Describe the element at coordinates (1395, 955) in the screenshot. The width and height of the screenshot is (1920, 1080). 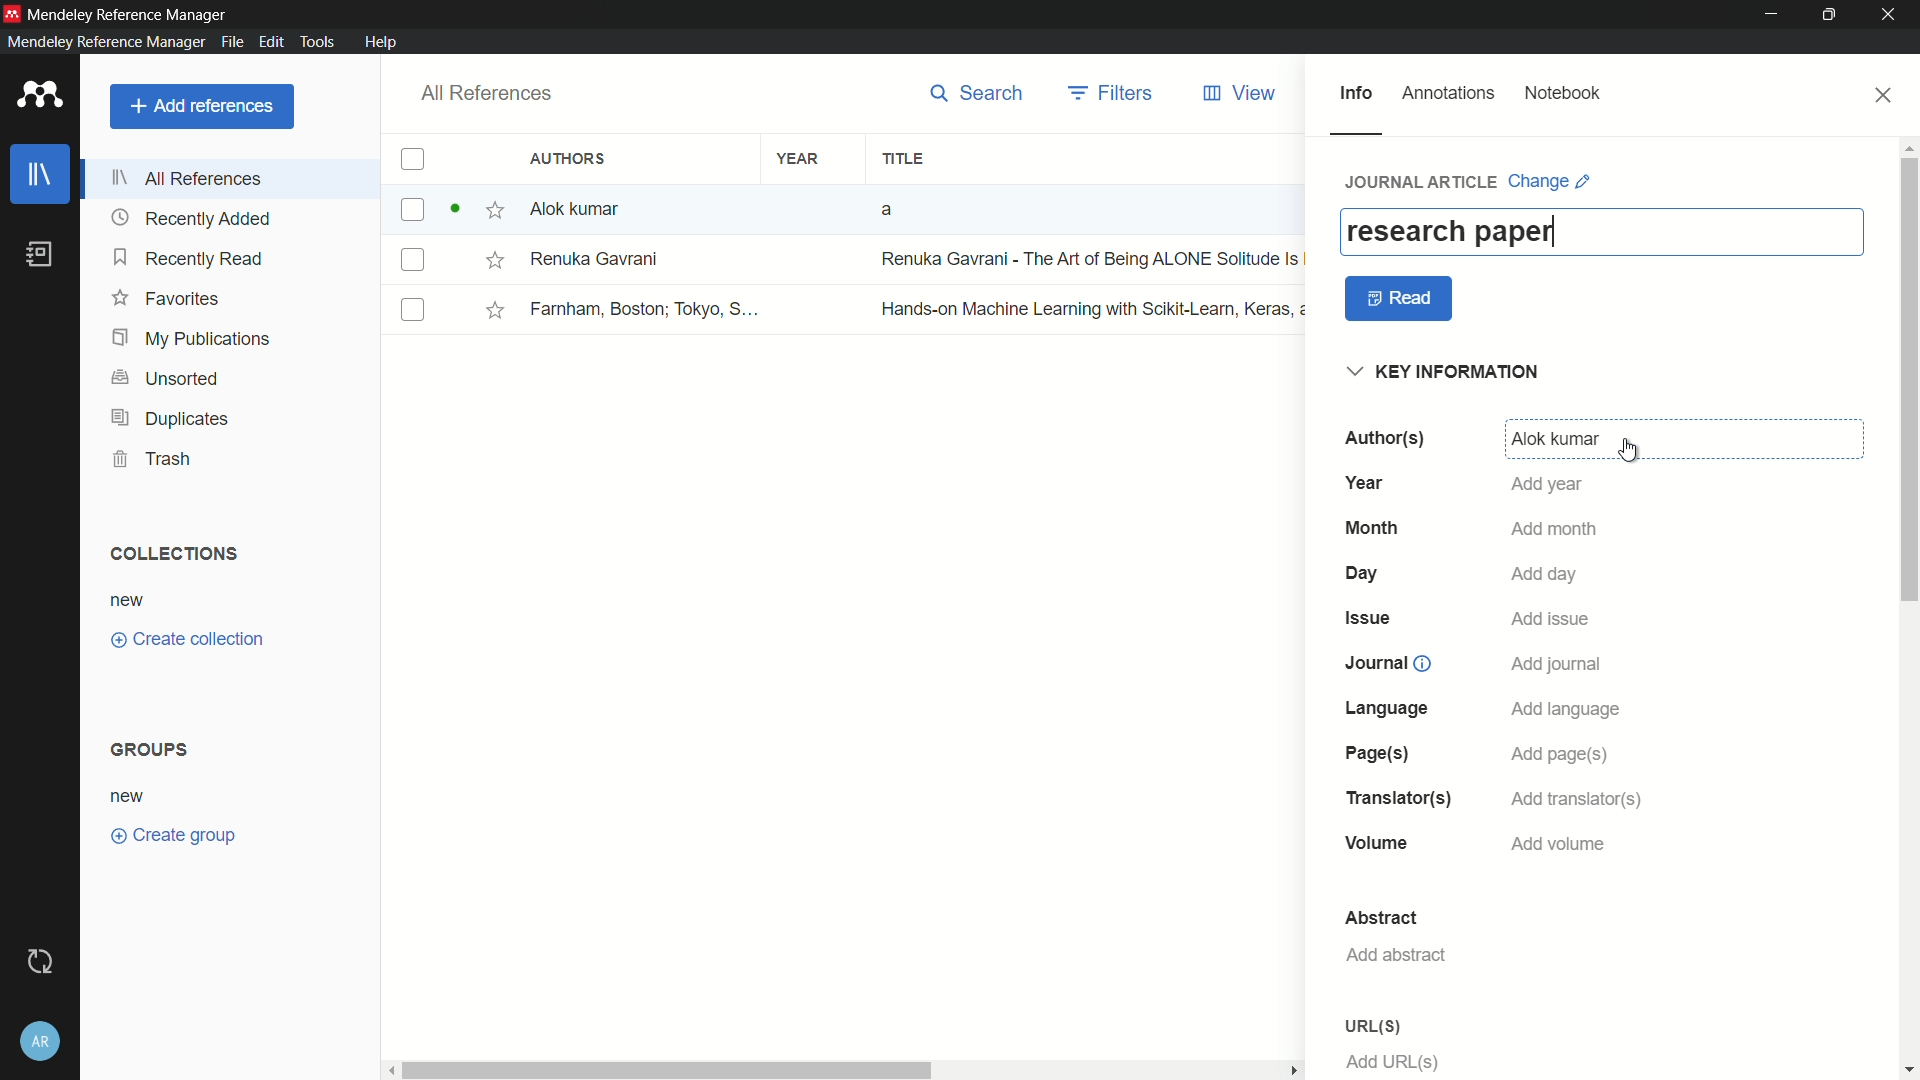
I see `add abstract` at that location.